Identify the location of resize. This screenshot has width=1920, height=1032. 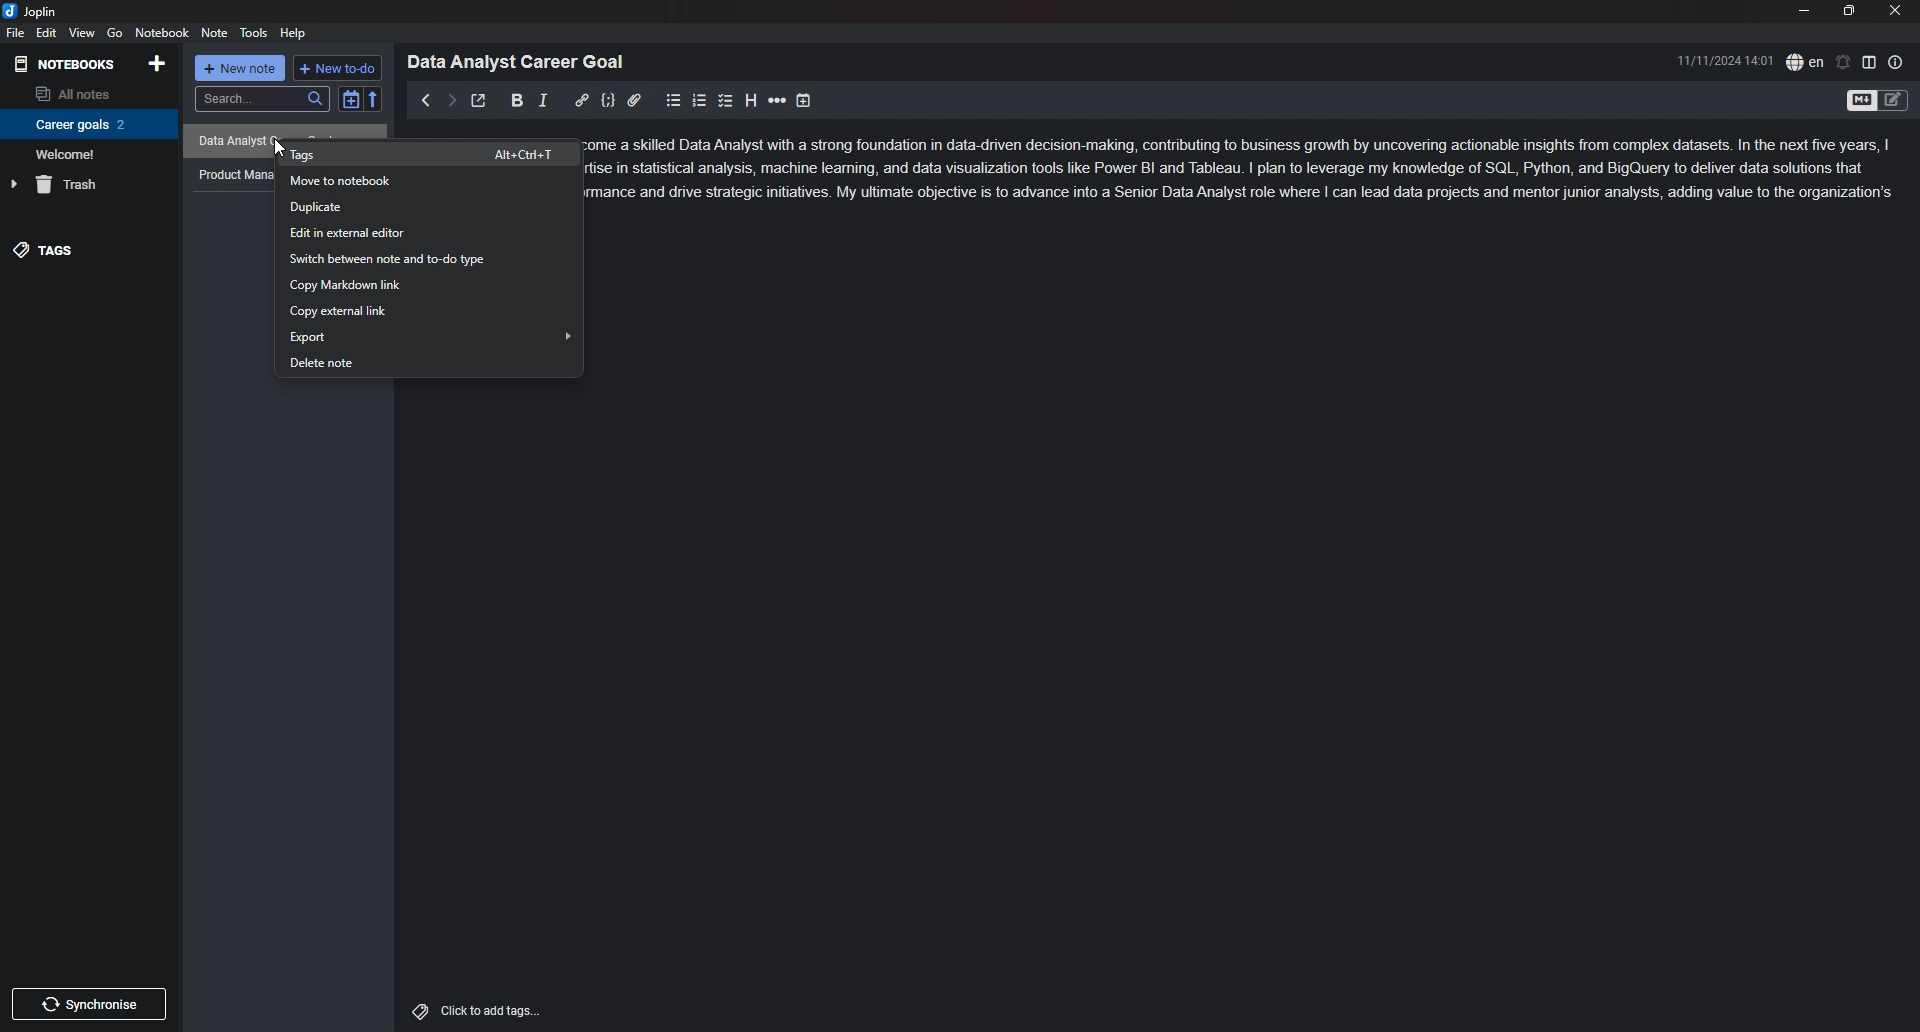
(1850, 10).